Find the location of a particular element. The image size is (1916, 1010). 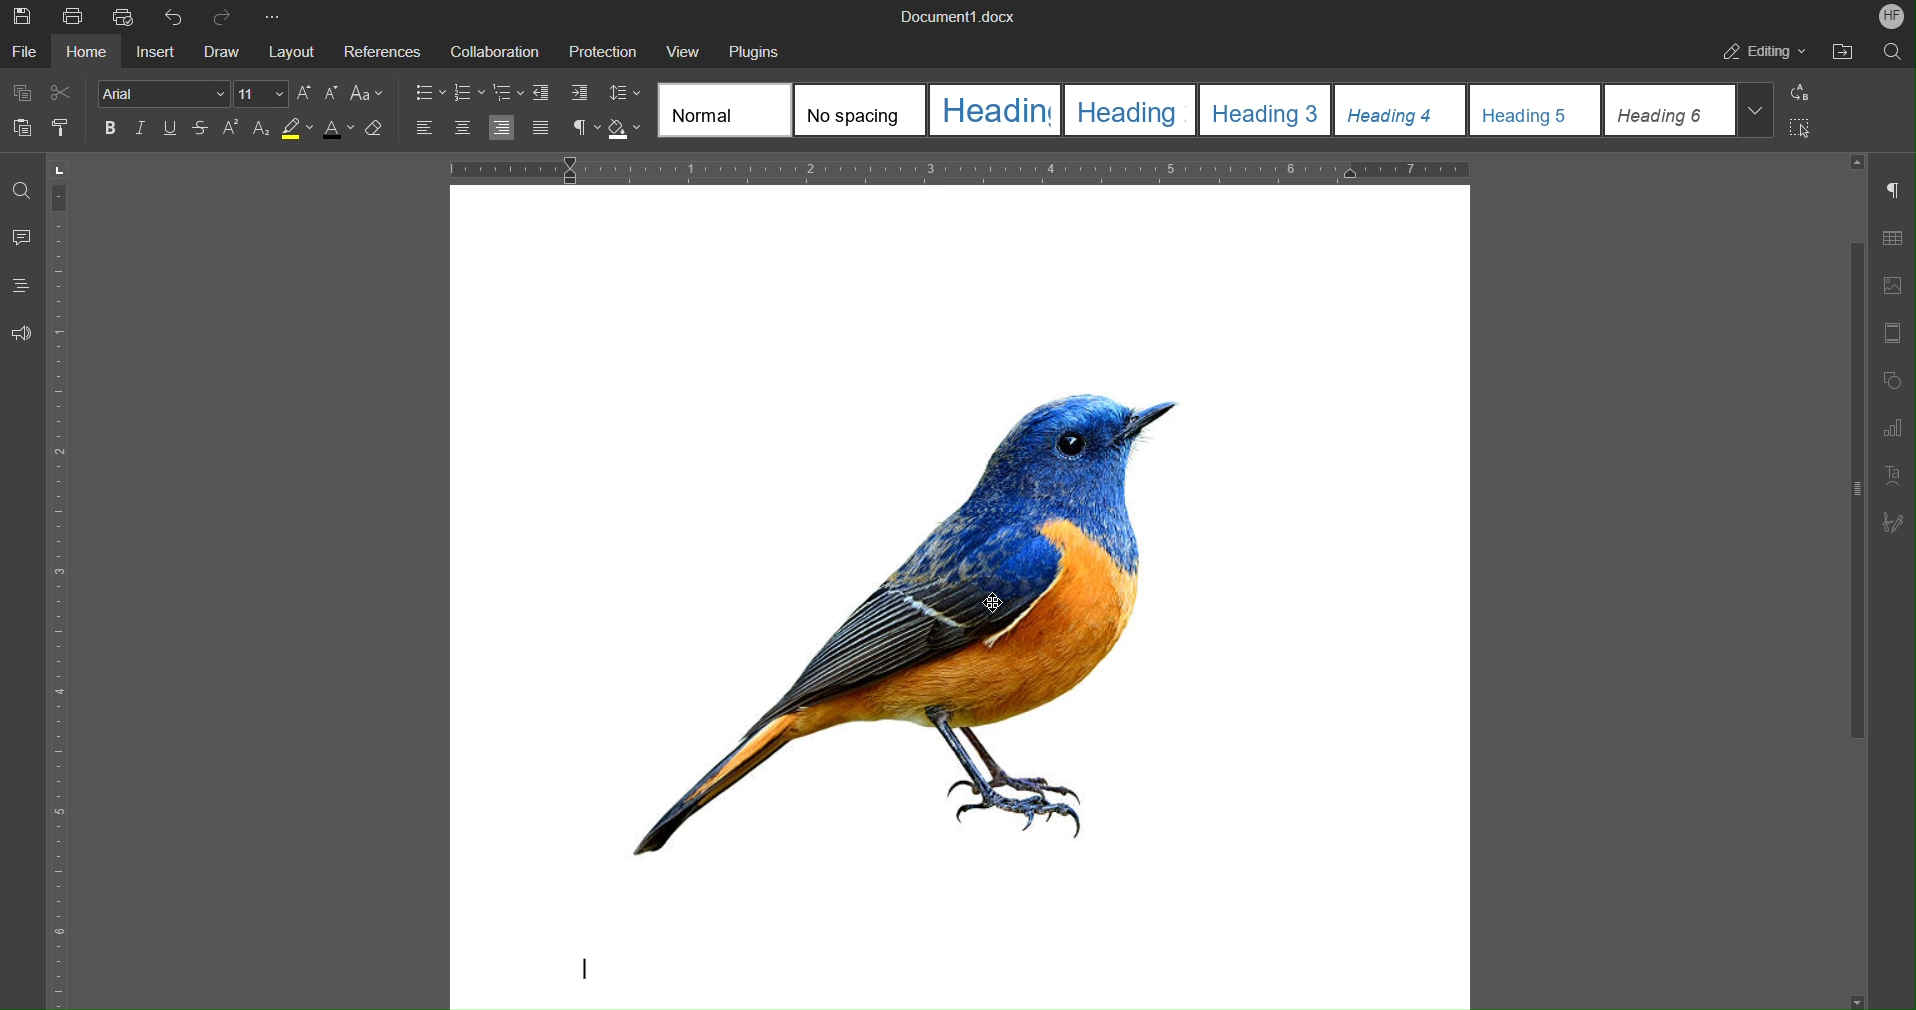

Shape Settings is located at coordinates (1893, 381).